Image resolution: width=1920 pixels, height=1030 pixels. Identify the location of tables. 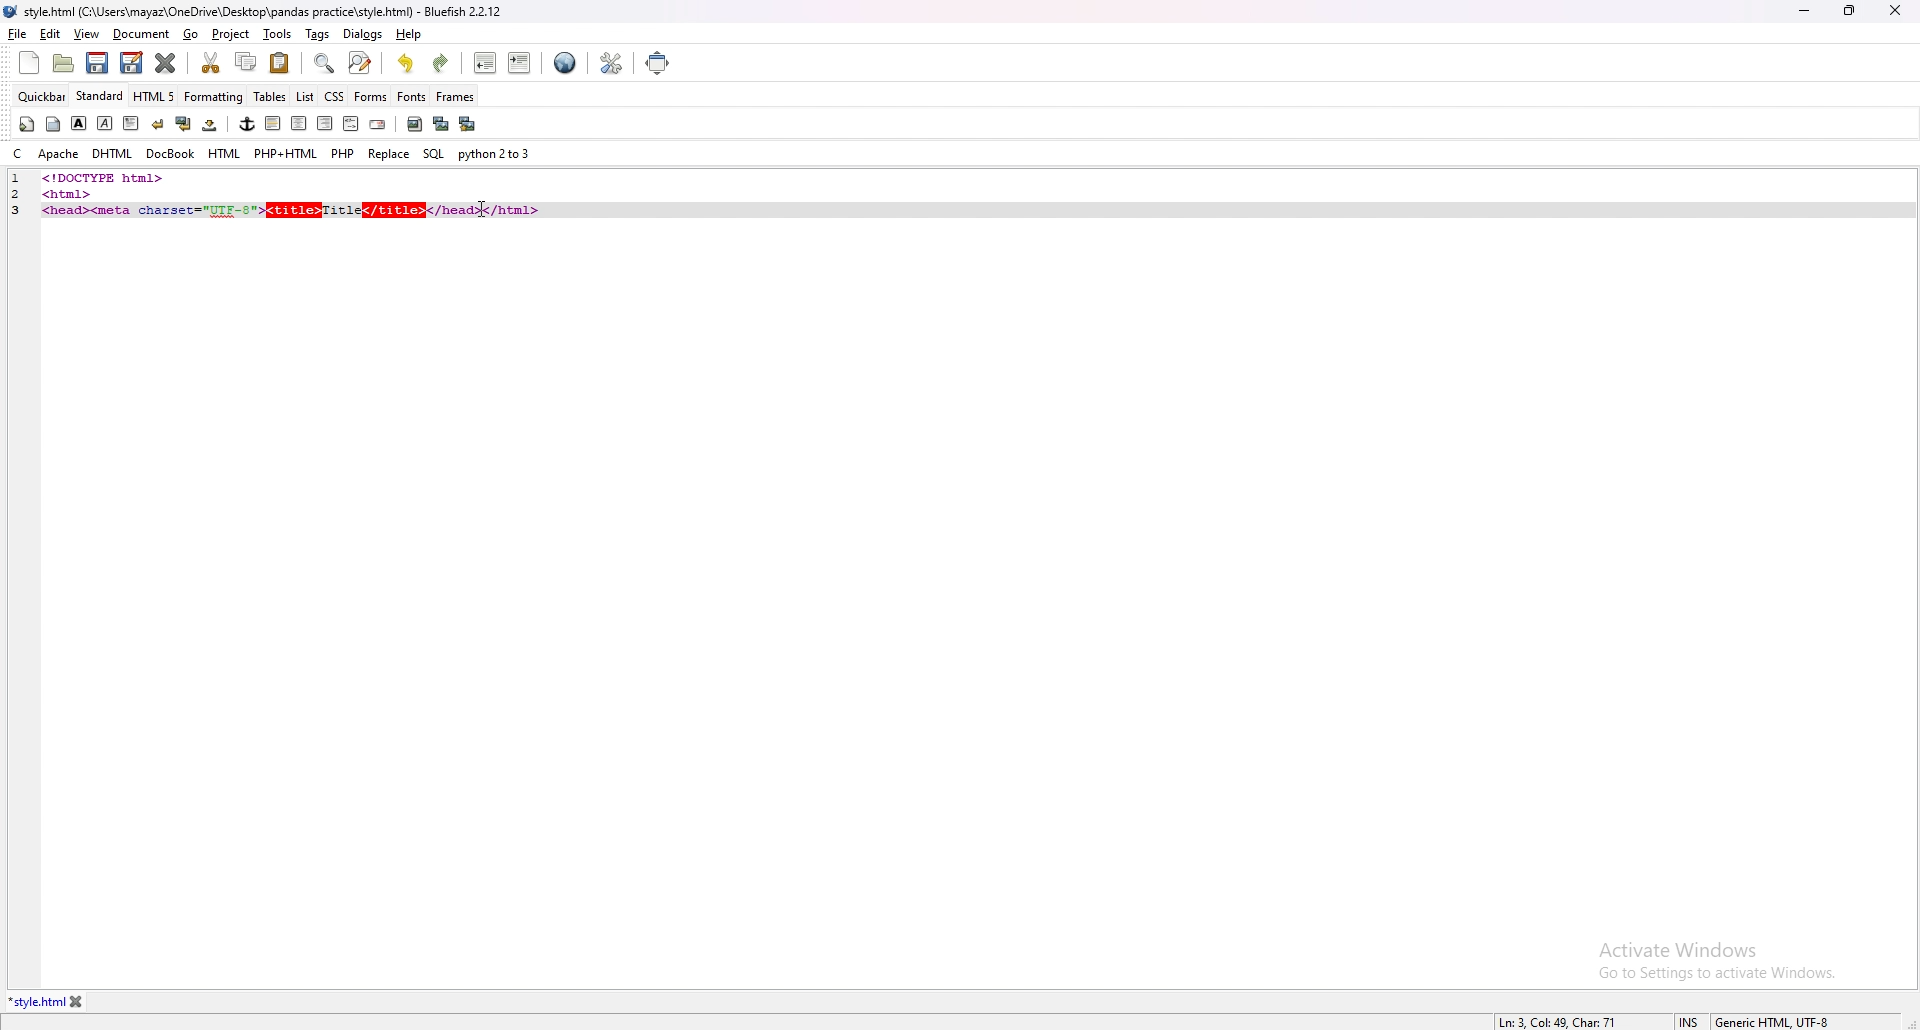
(271, 97).